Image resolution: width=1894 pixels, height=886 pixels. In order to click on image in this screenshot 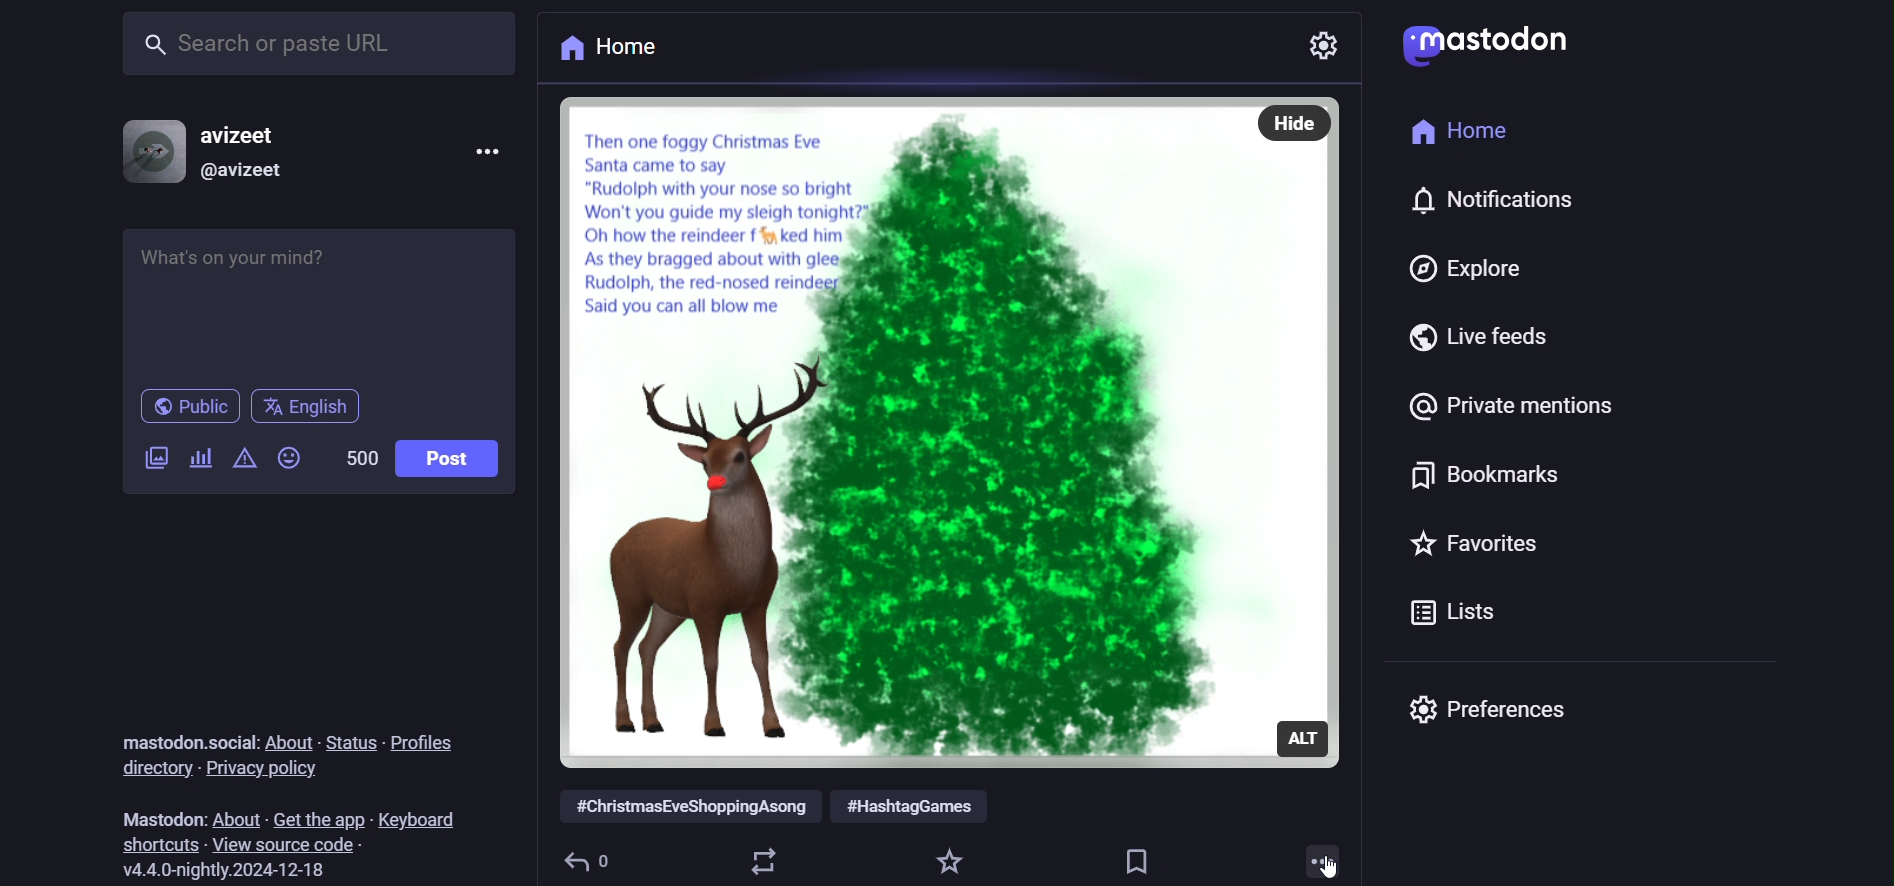, I will do `click(904, 433)`.